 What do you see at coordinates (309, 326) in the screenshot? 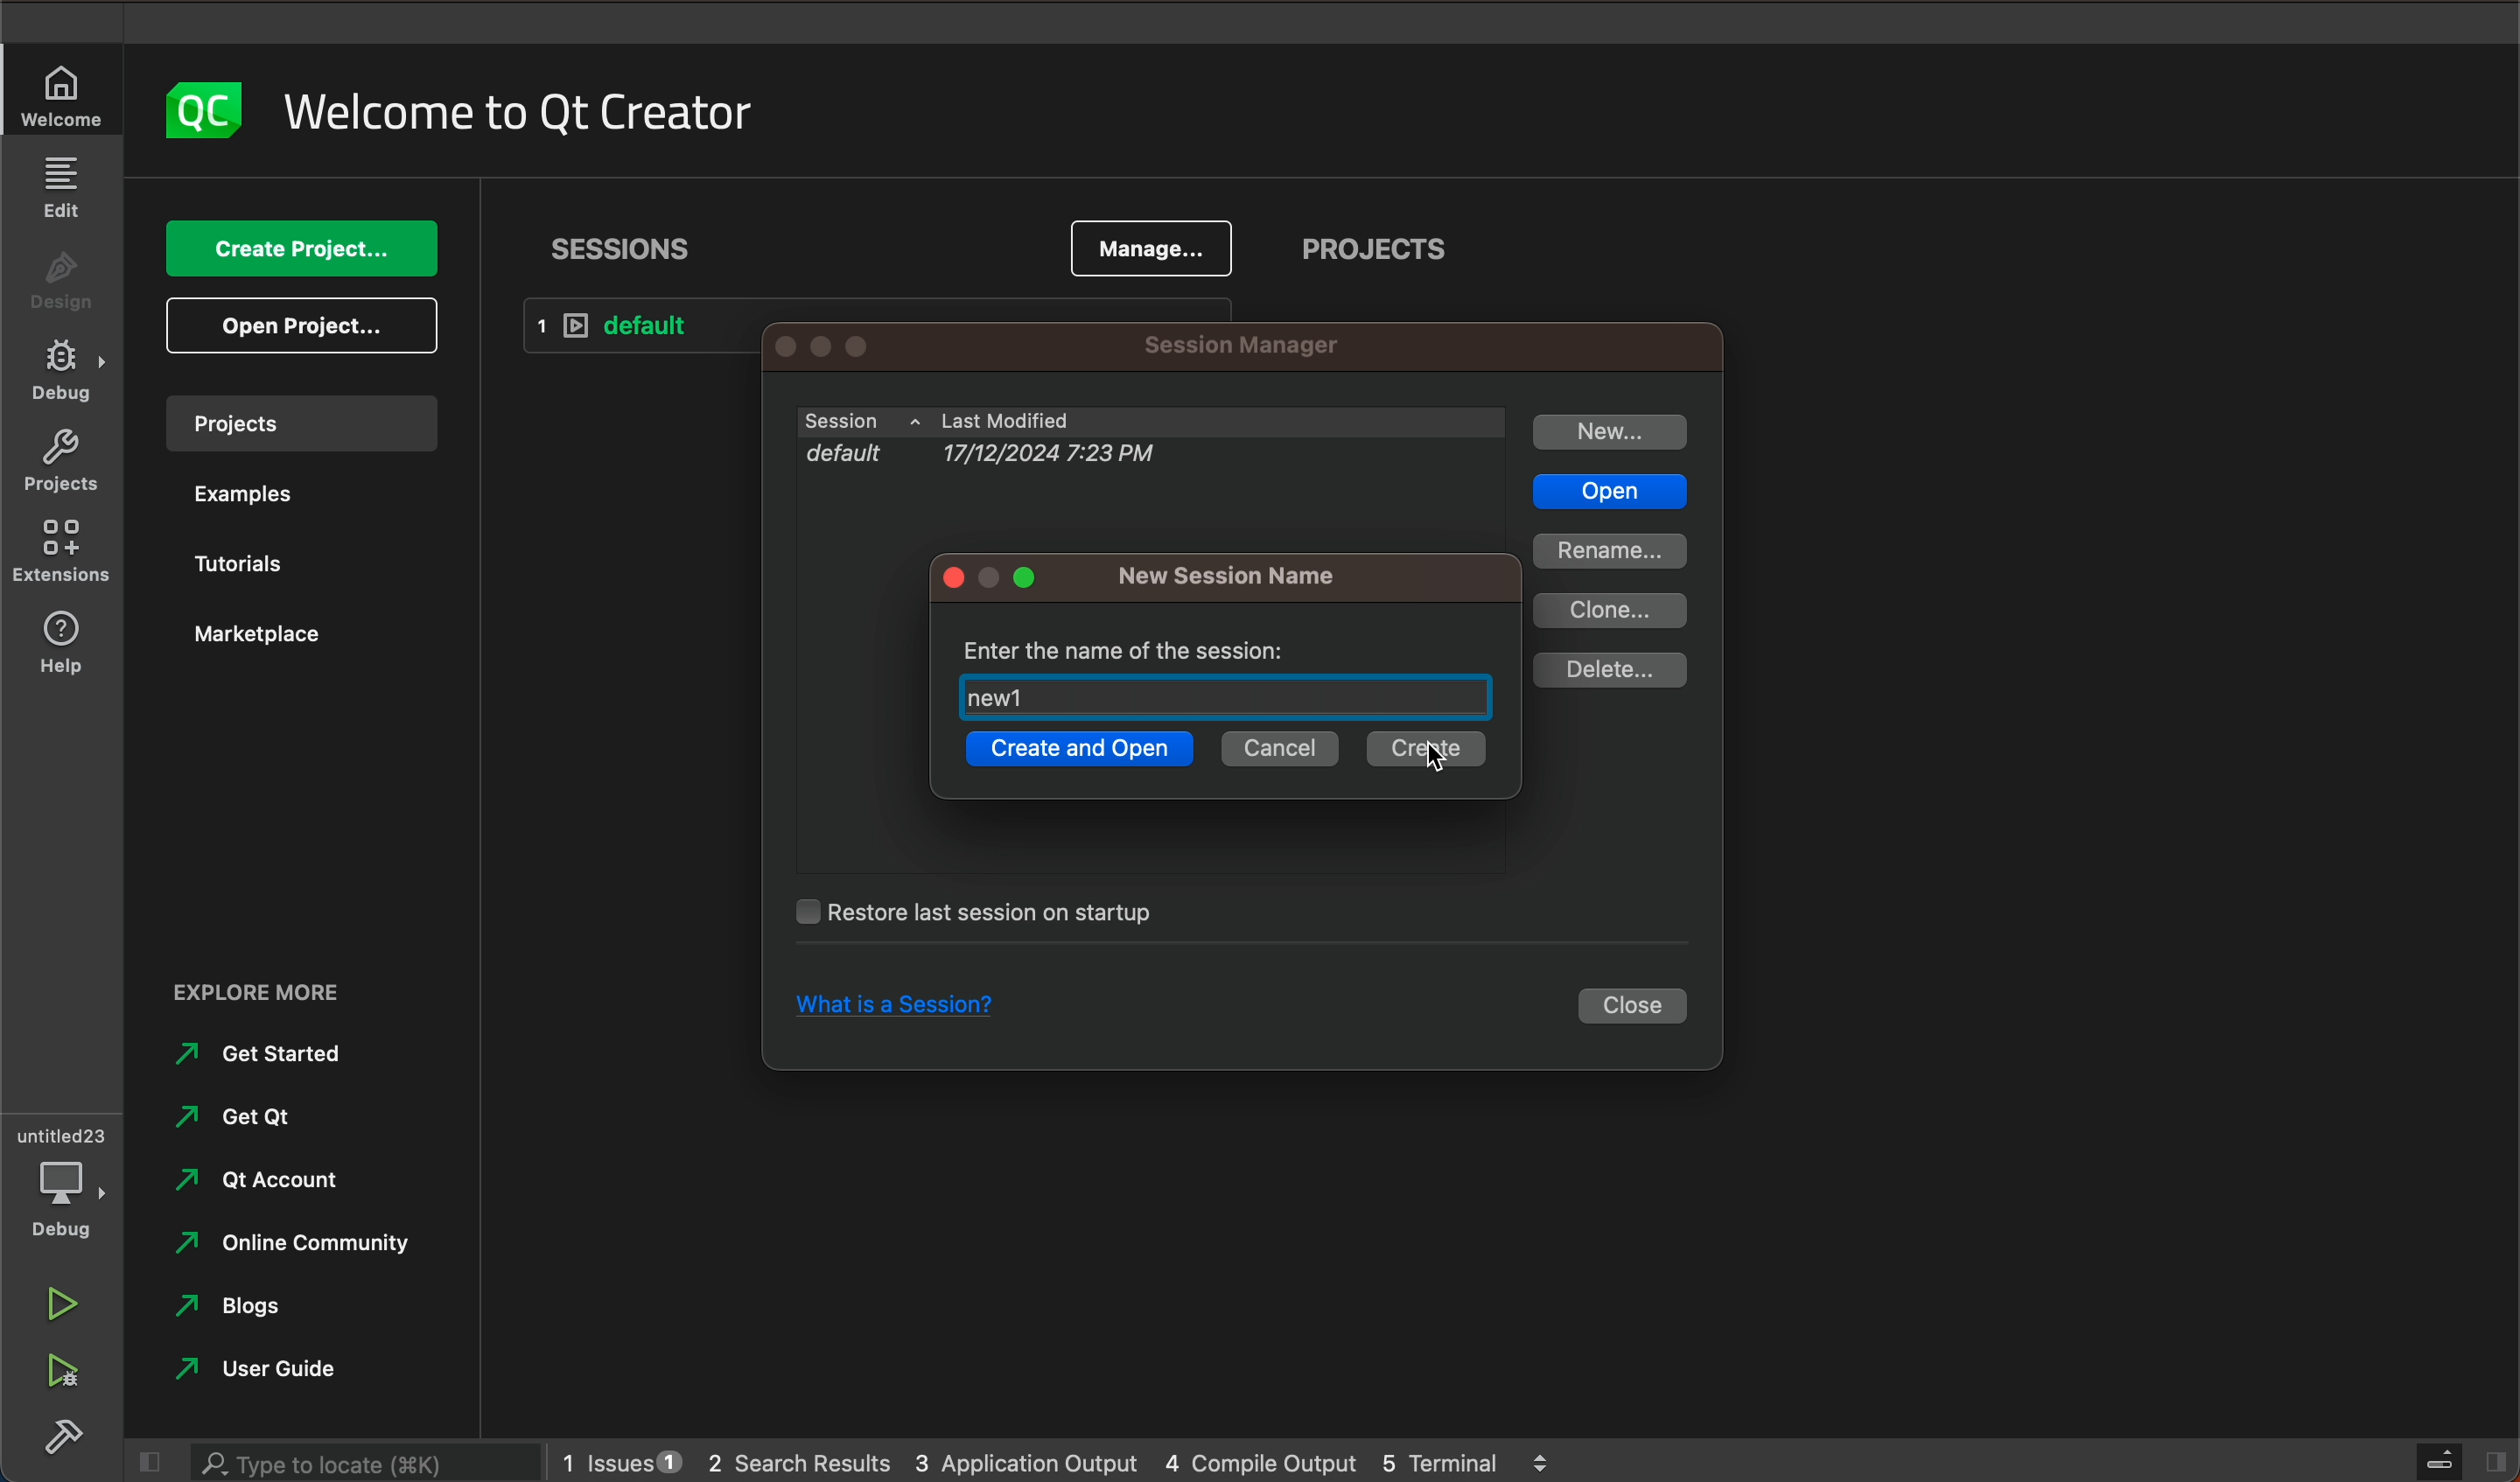
I see `open project` at bounding box center [309, 326].